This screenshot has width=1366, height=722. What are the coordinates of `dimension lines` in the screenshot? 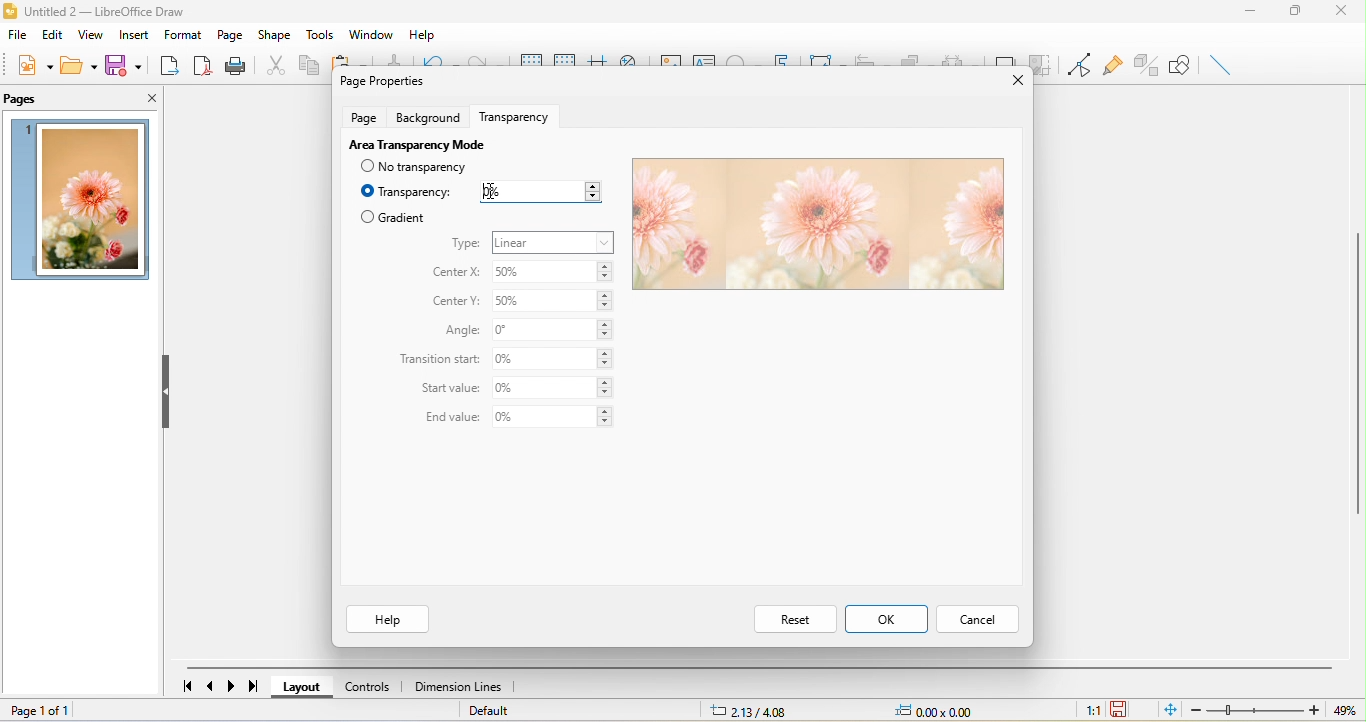 It's located at (463, 687).